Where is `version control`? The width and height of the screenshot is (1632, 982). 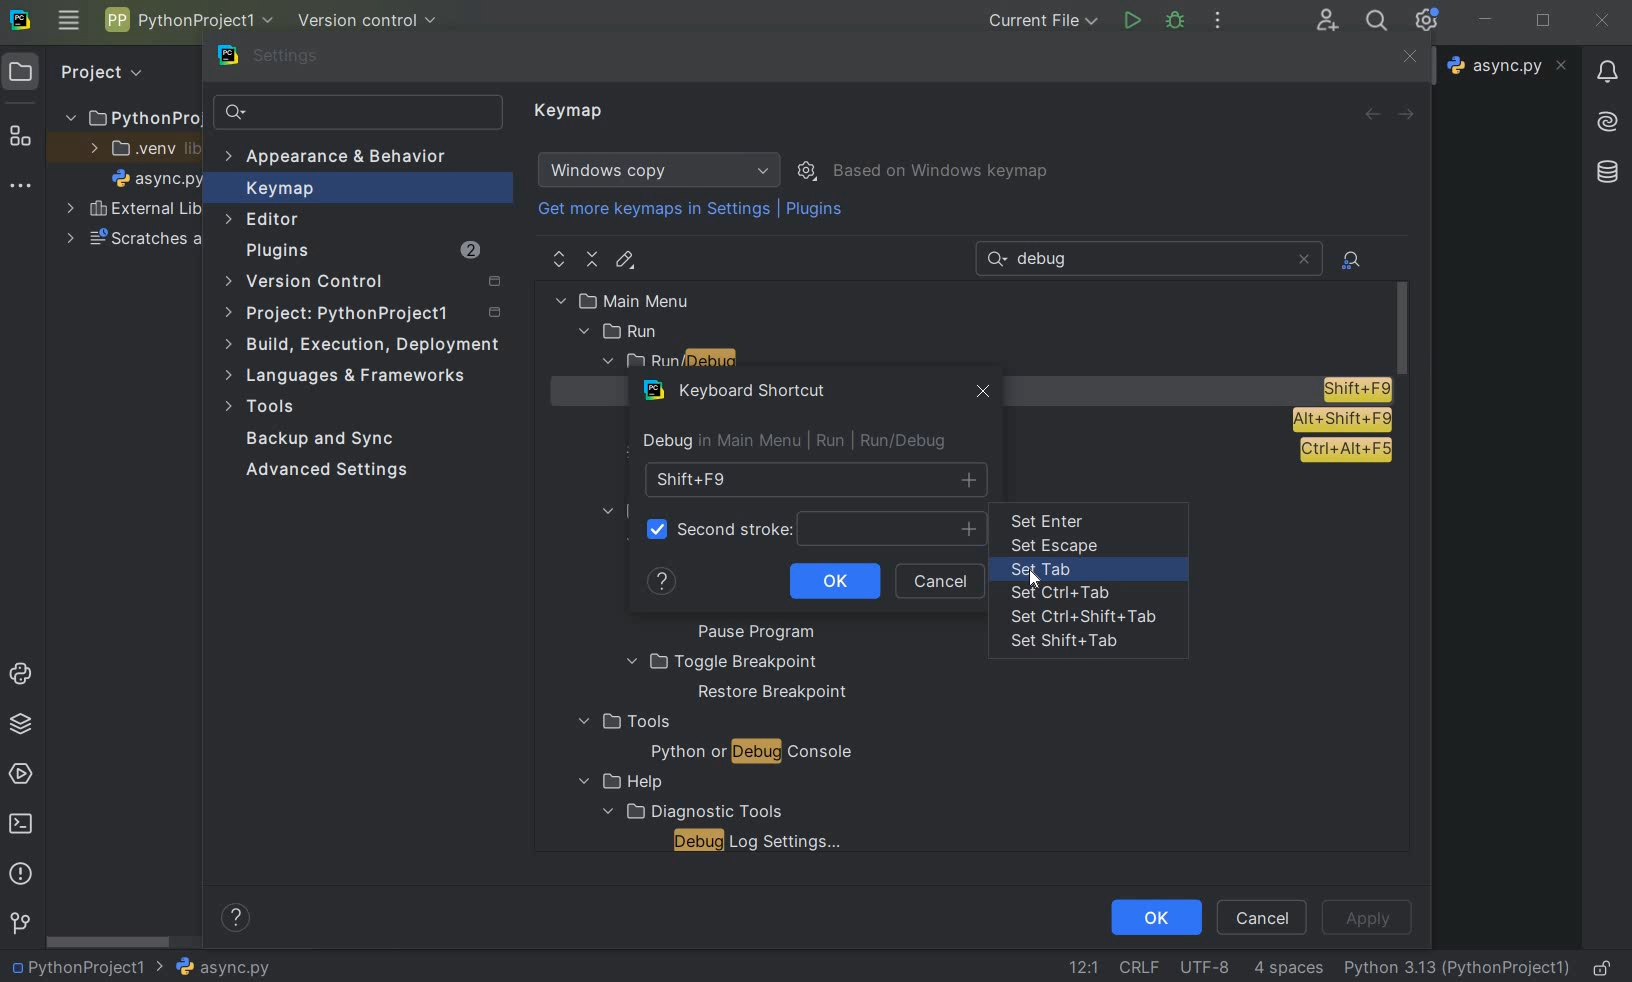 version control is located at coordinates (369, 283).